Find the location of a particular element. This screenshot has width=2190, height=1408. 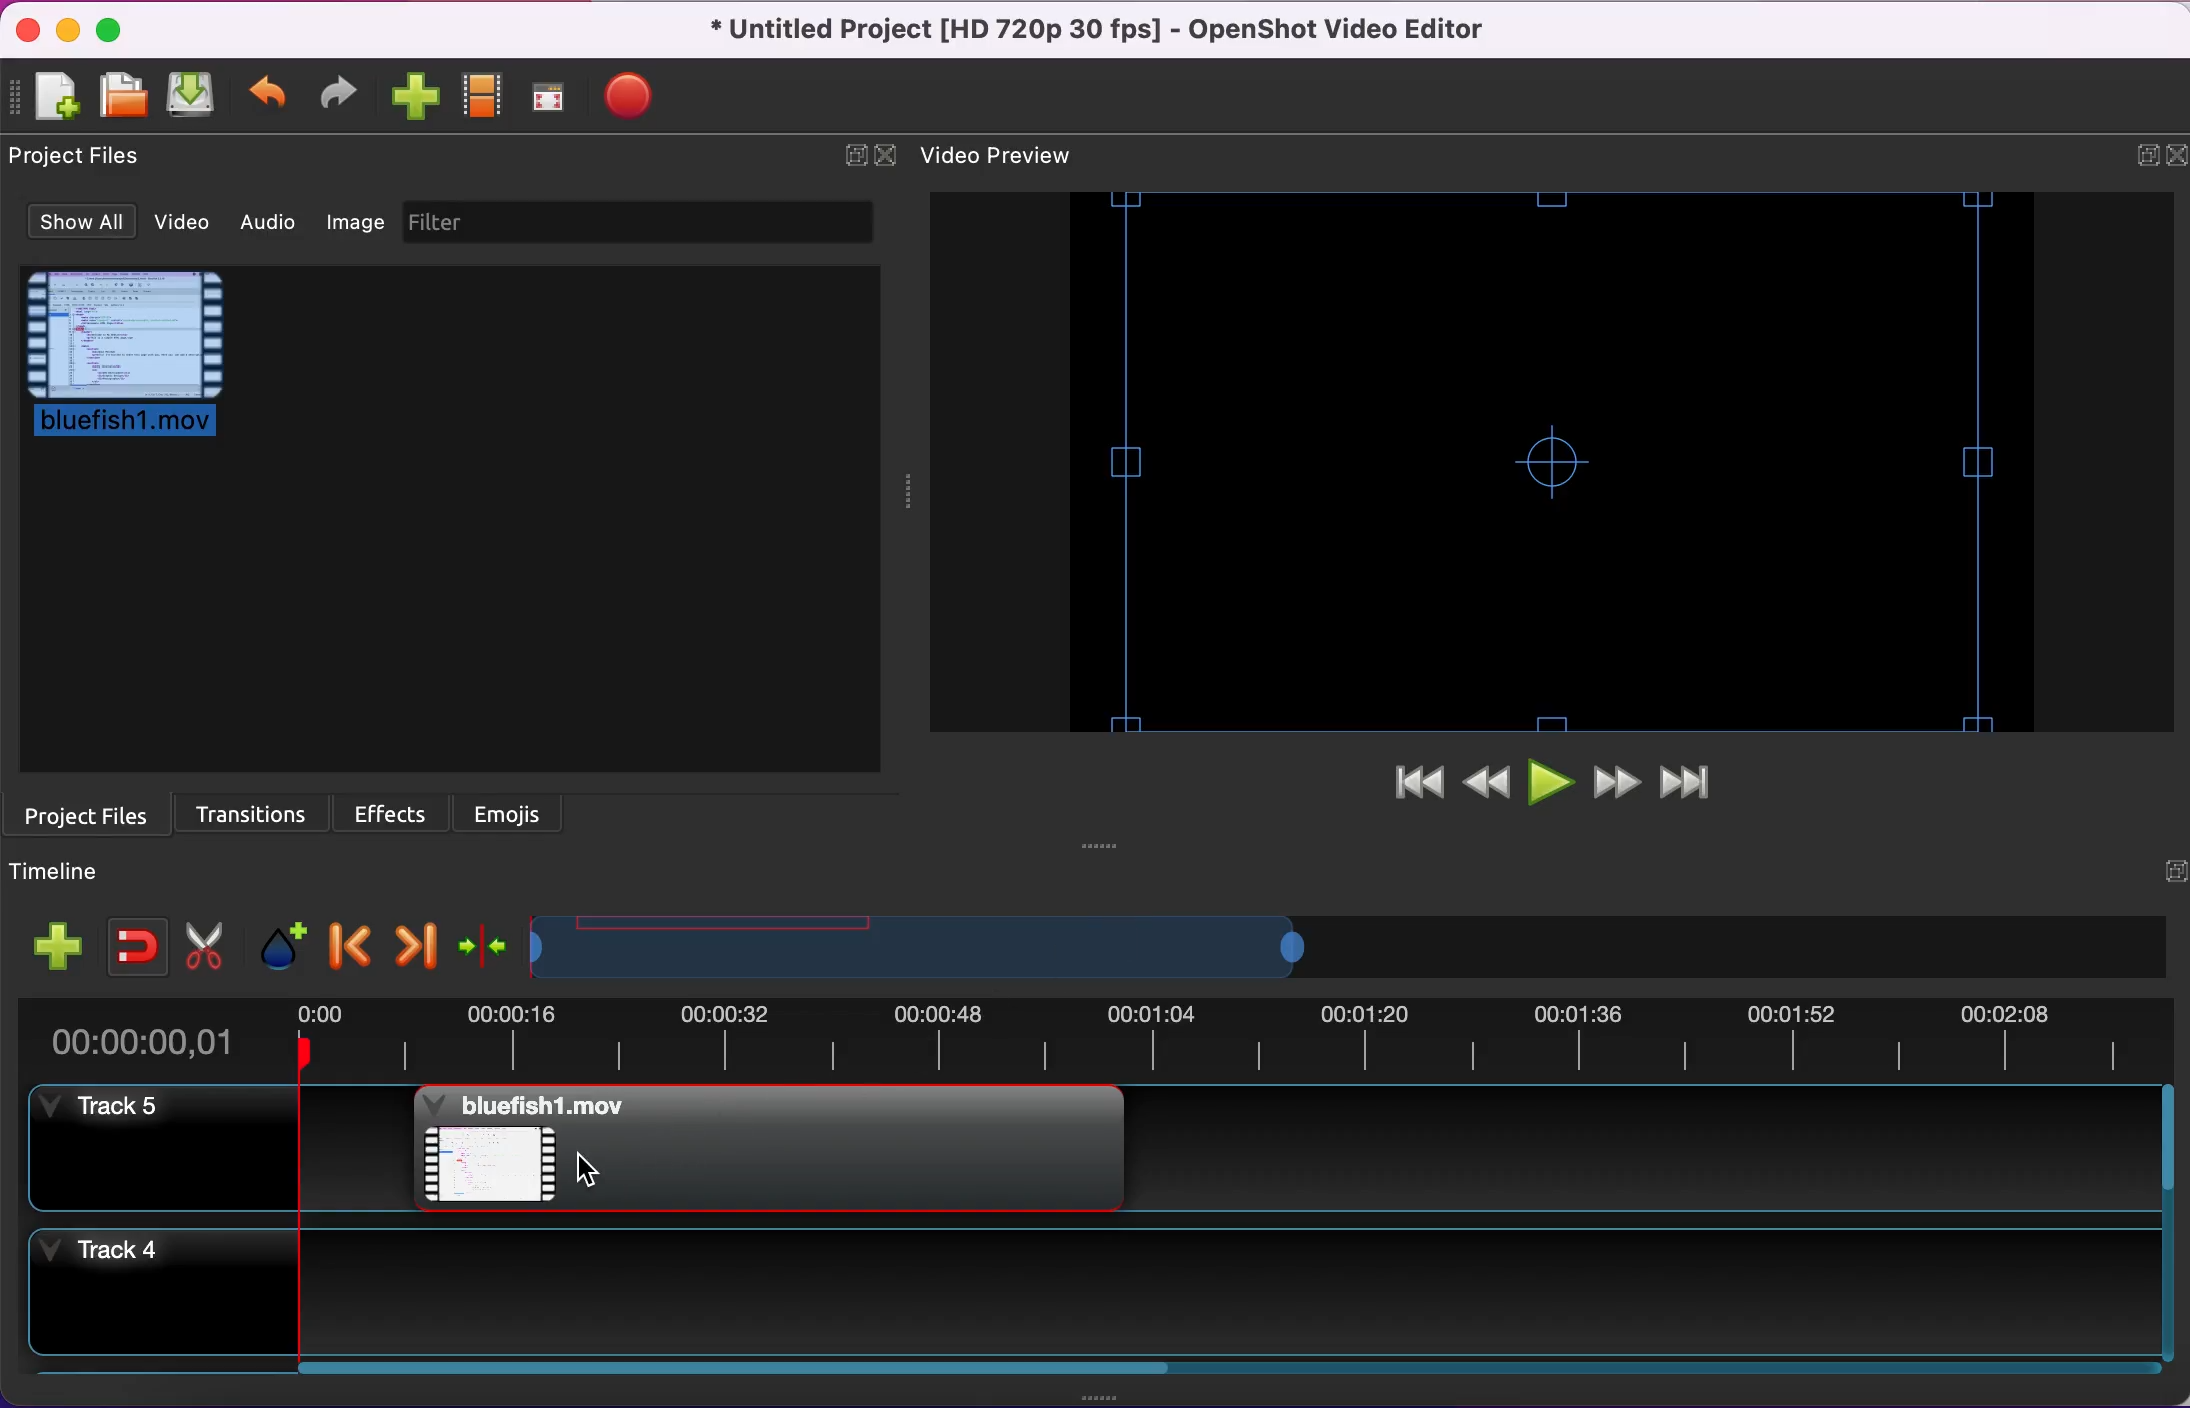

center the timeline is located at coordinates (486, 948).